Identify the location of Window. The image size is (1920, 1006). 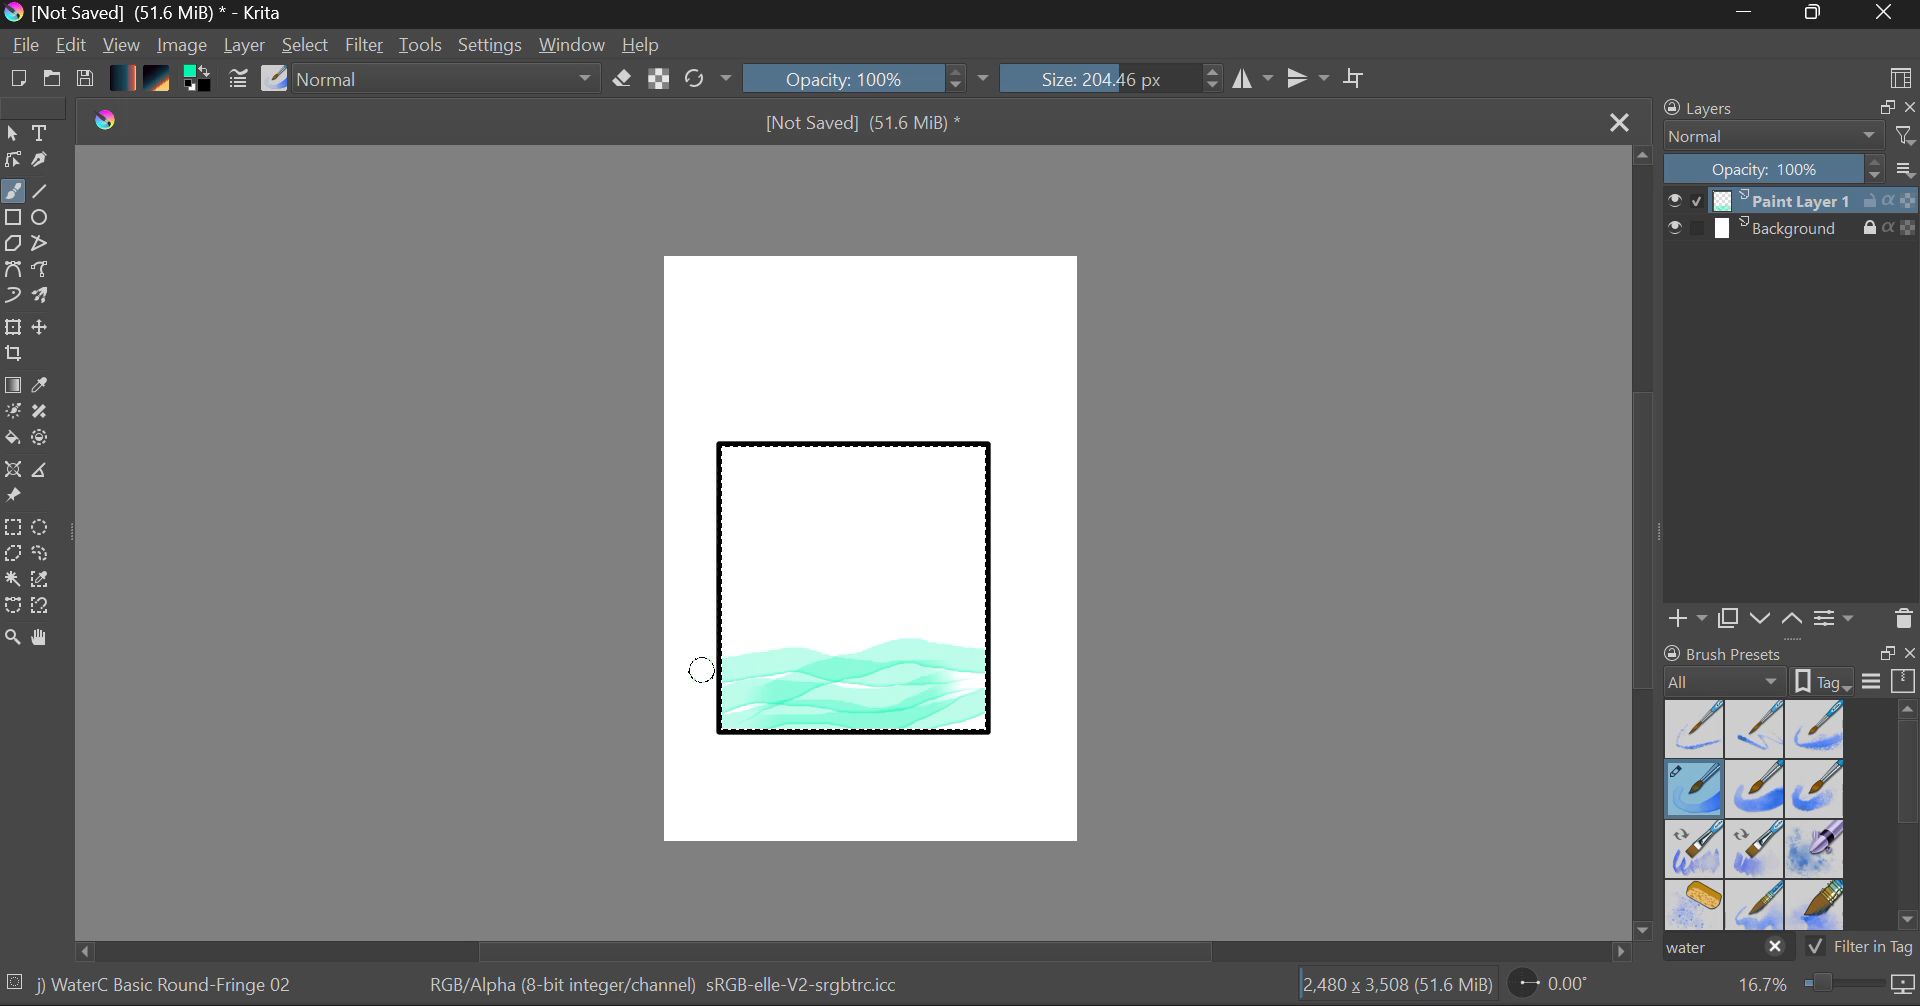
(575, 45).